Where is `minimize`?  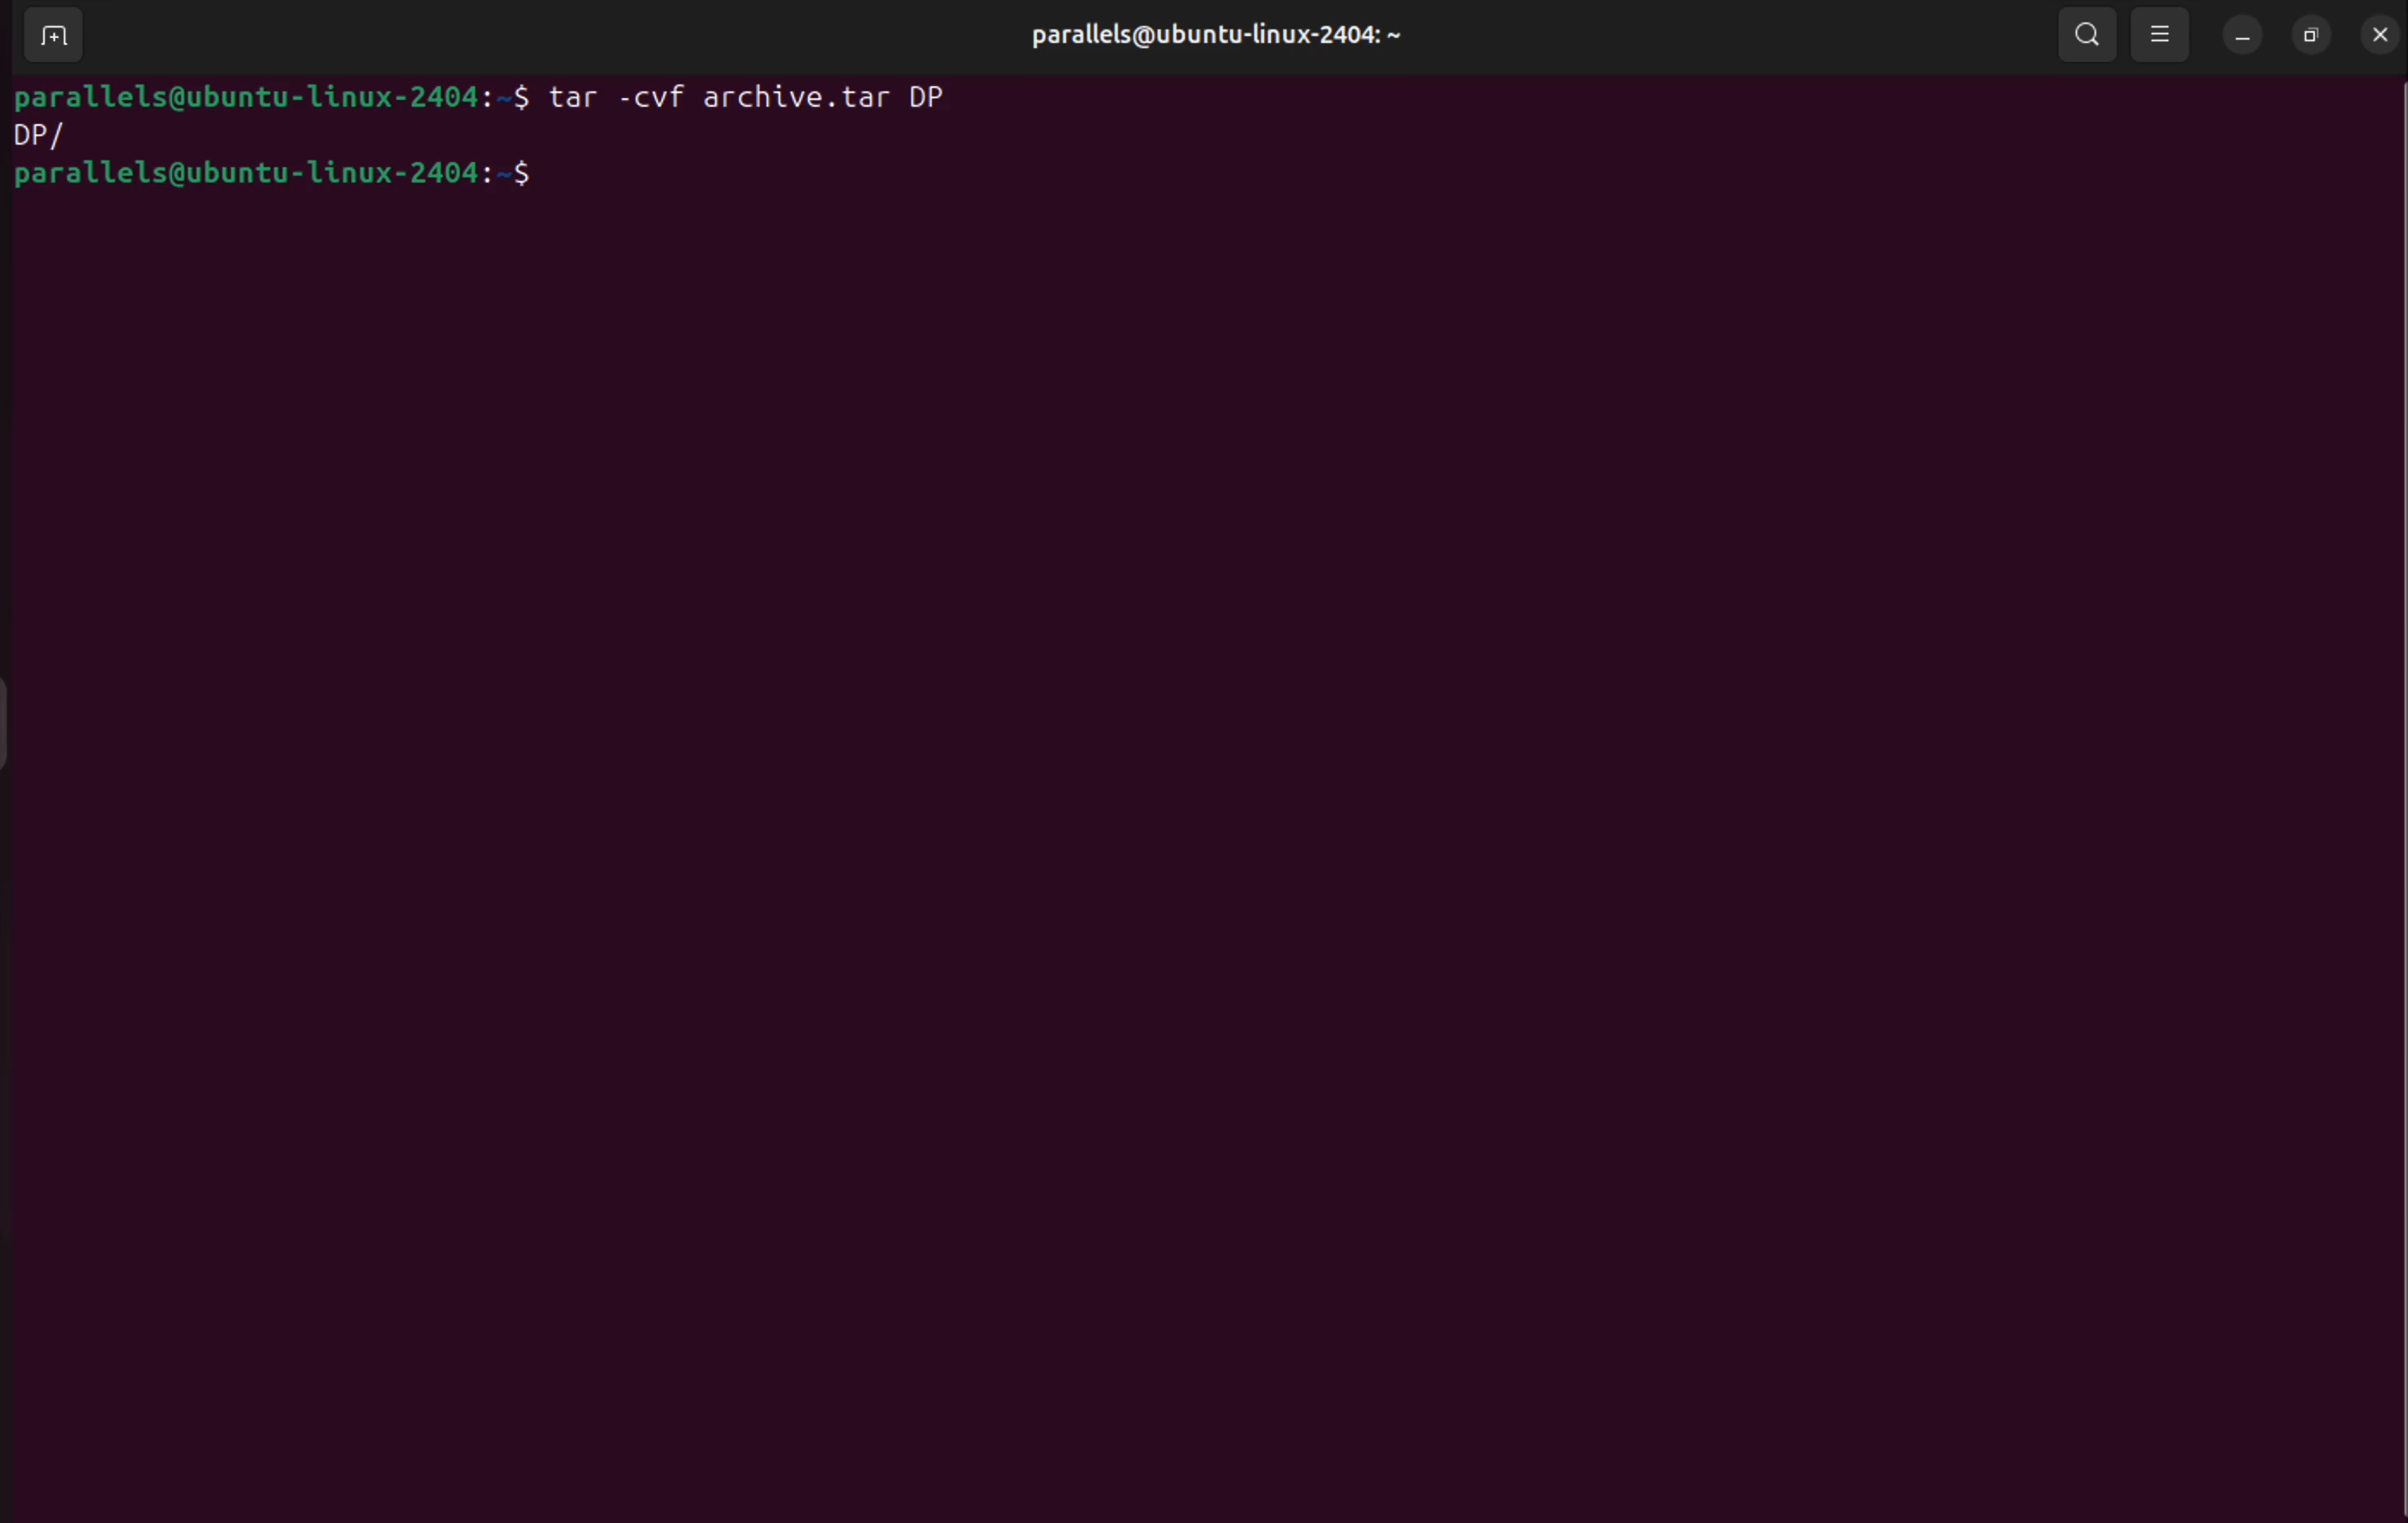 minimize is located at coordinates (2244, 34).